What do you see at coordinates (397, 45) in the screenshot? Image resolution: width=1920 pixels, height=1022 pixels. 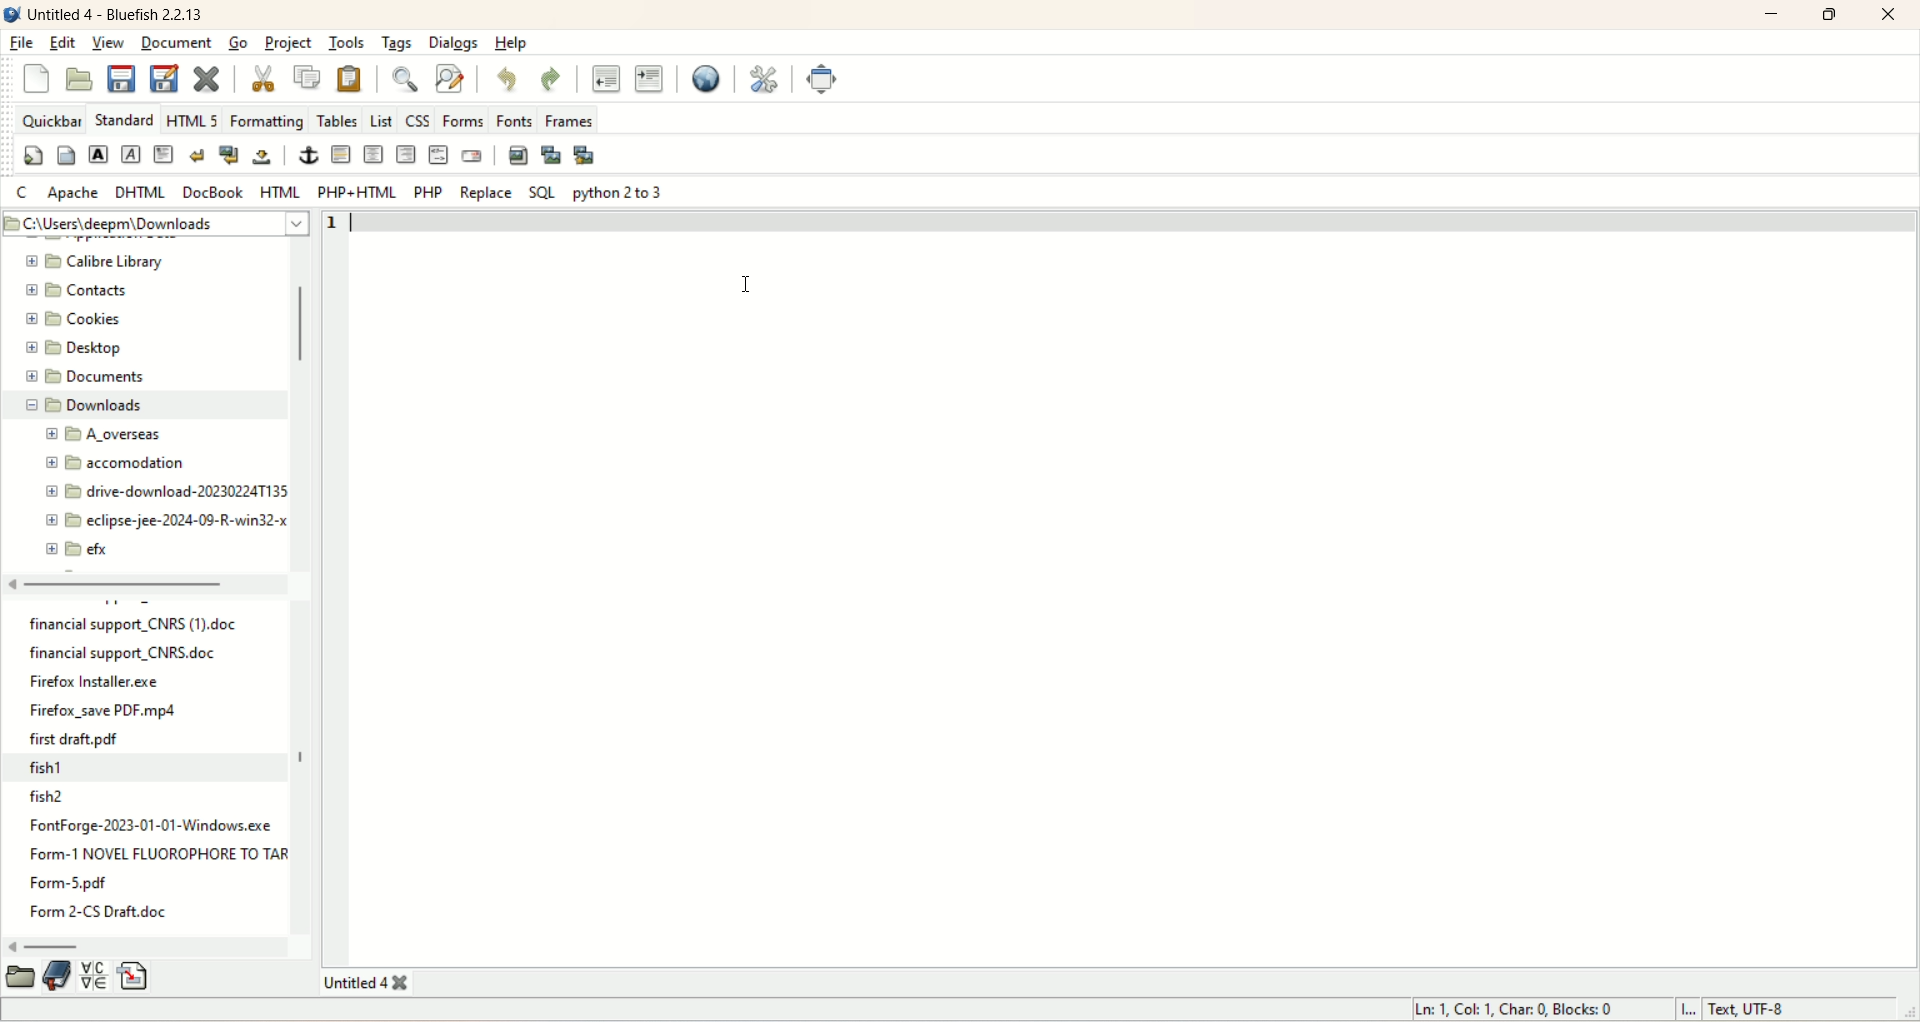 I see `tags` at bounding box center [397, 45].